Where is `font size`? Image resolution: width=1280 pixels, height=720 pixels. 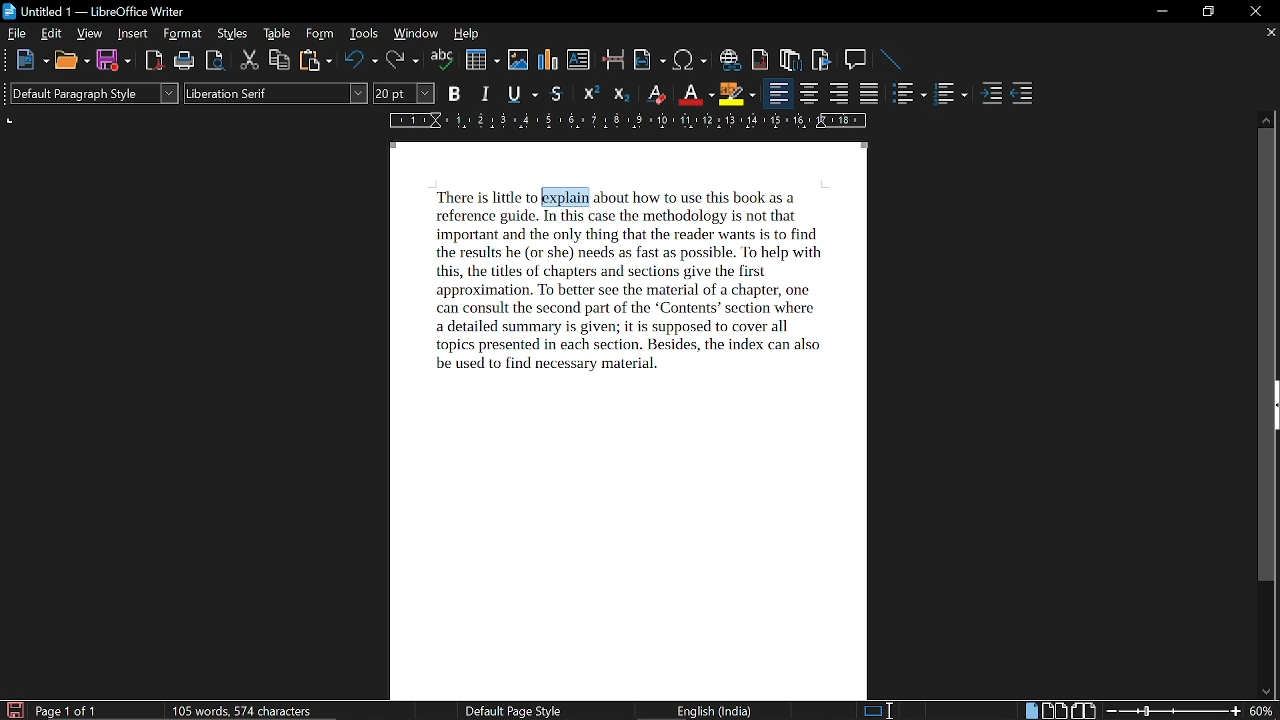
font size is located at coordinates (405, 93).